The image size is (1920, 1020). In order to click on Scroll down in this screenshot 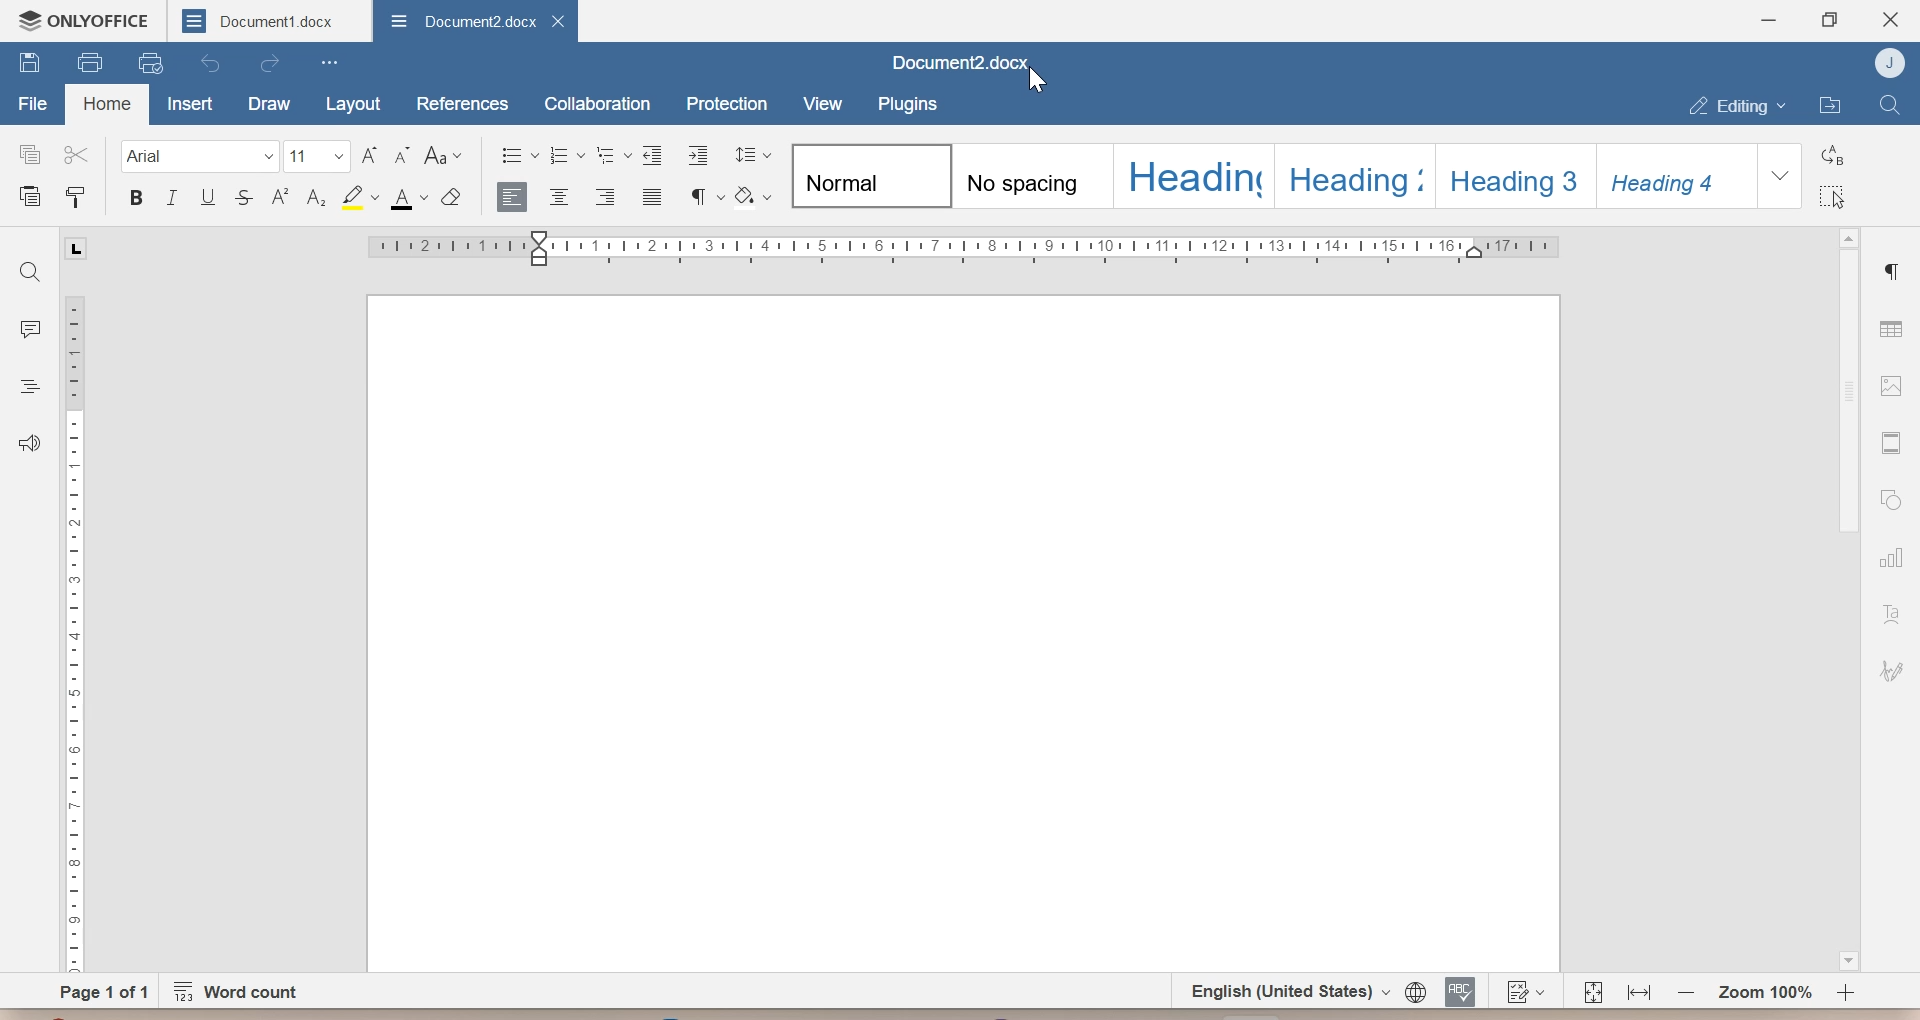, I will do `click(1847, 960)`.